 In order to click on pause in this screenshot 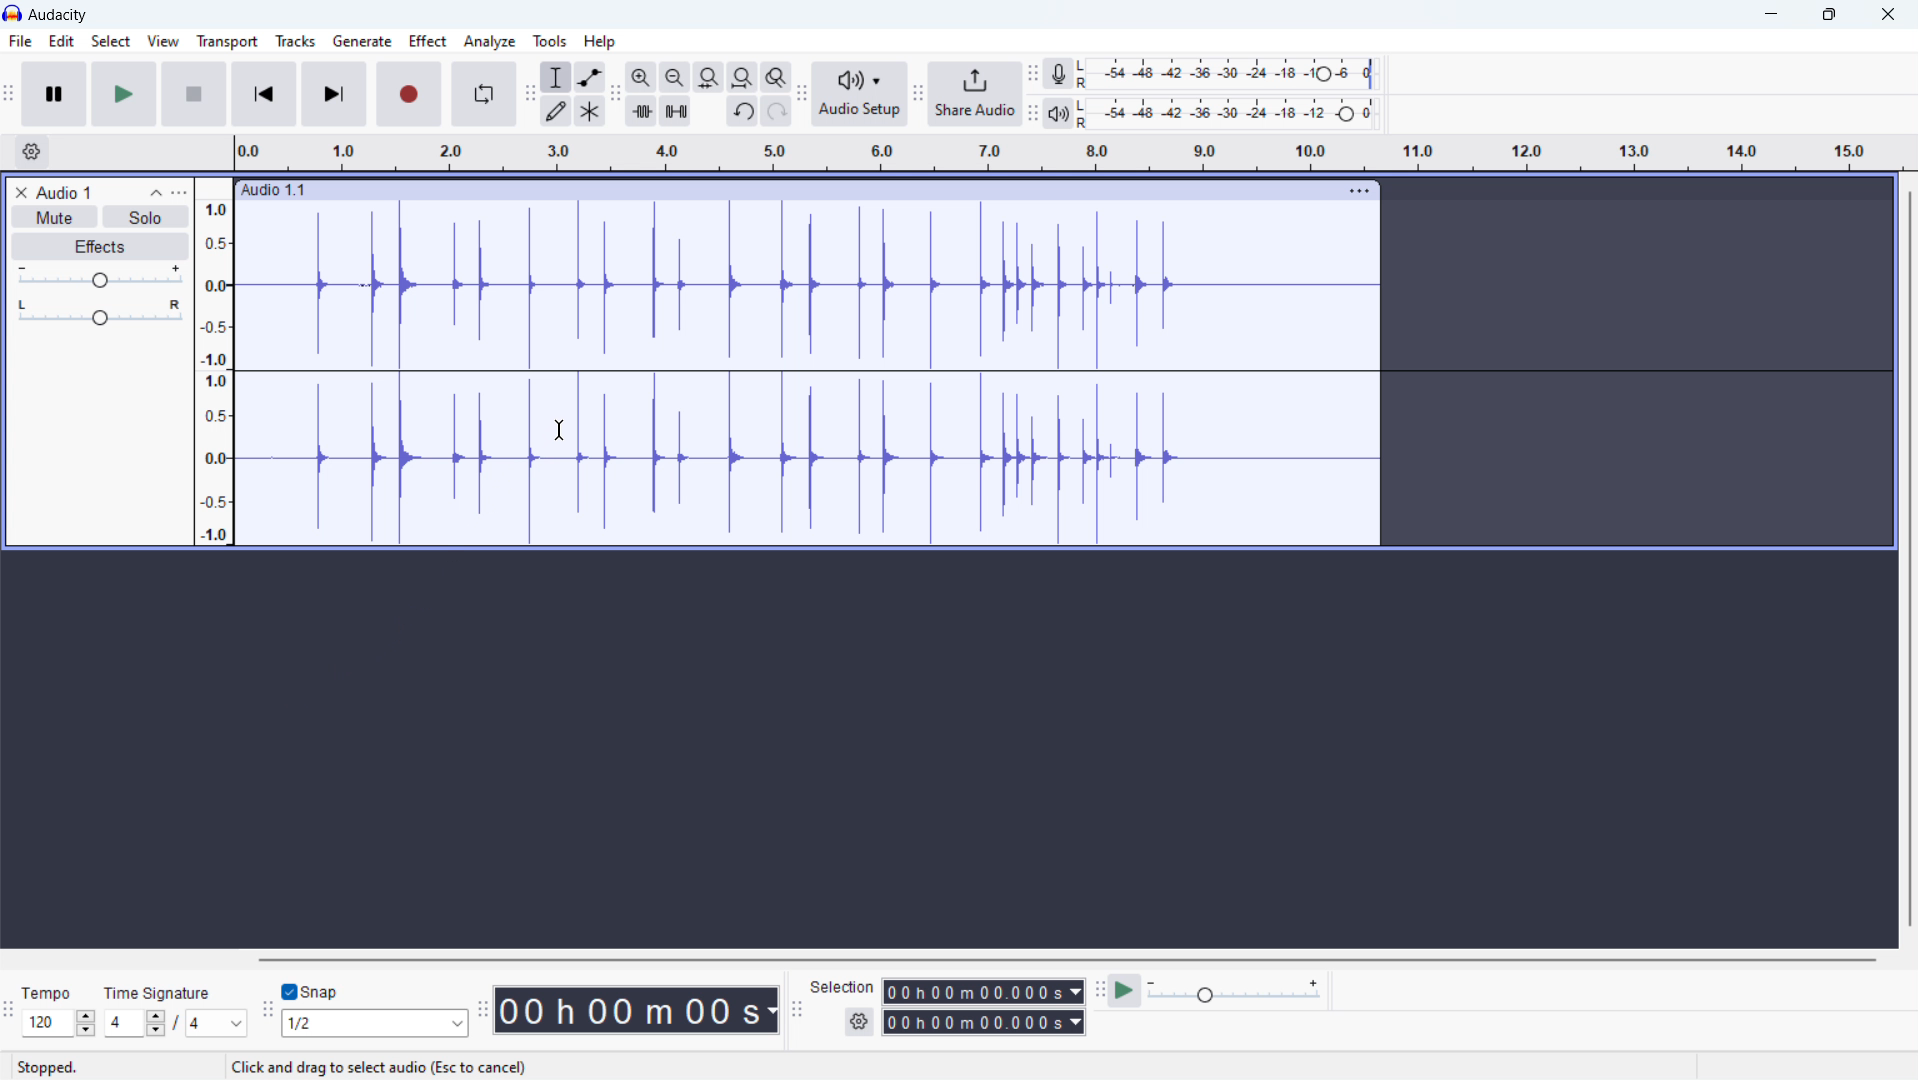, I will do `click(54, 95)`.